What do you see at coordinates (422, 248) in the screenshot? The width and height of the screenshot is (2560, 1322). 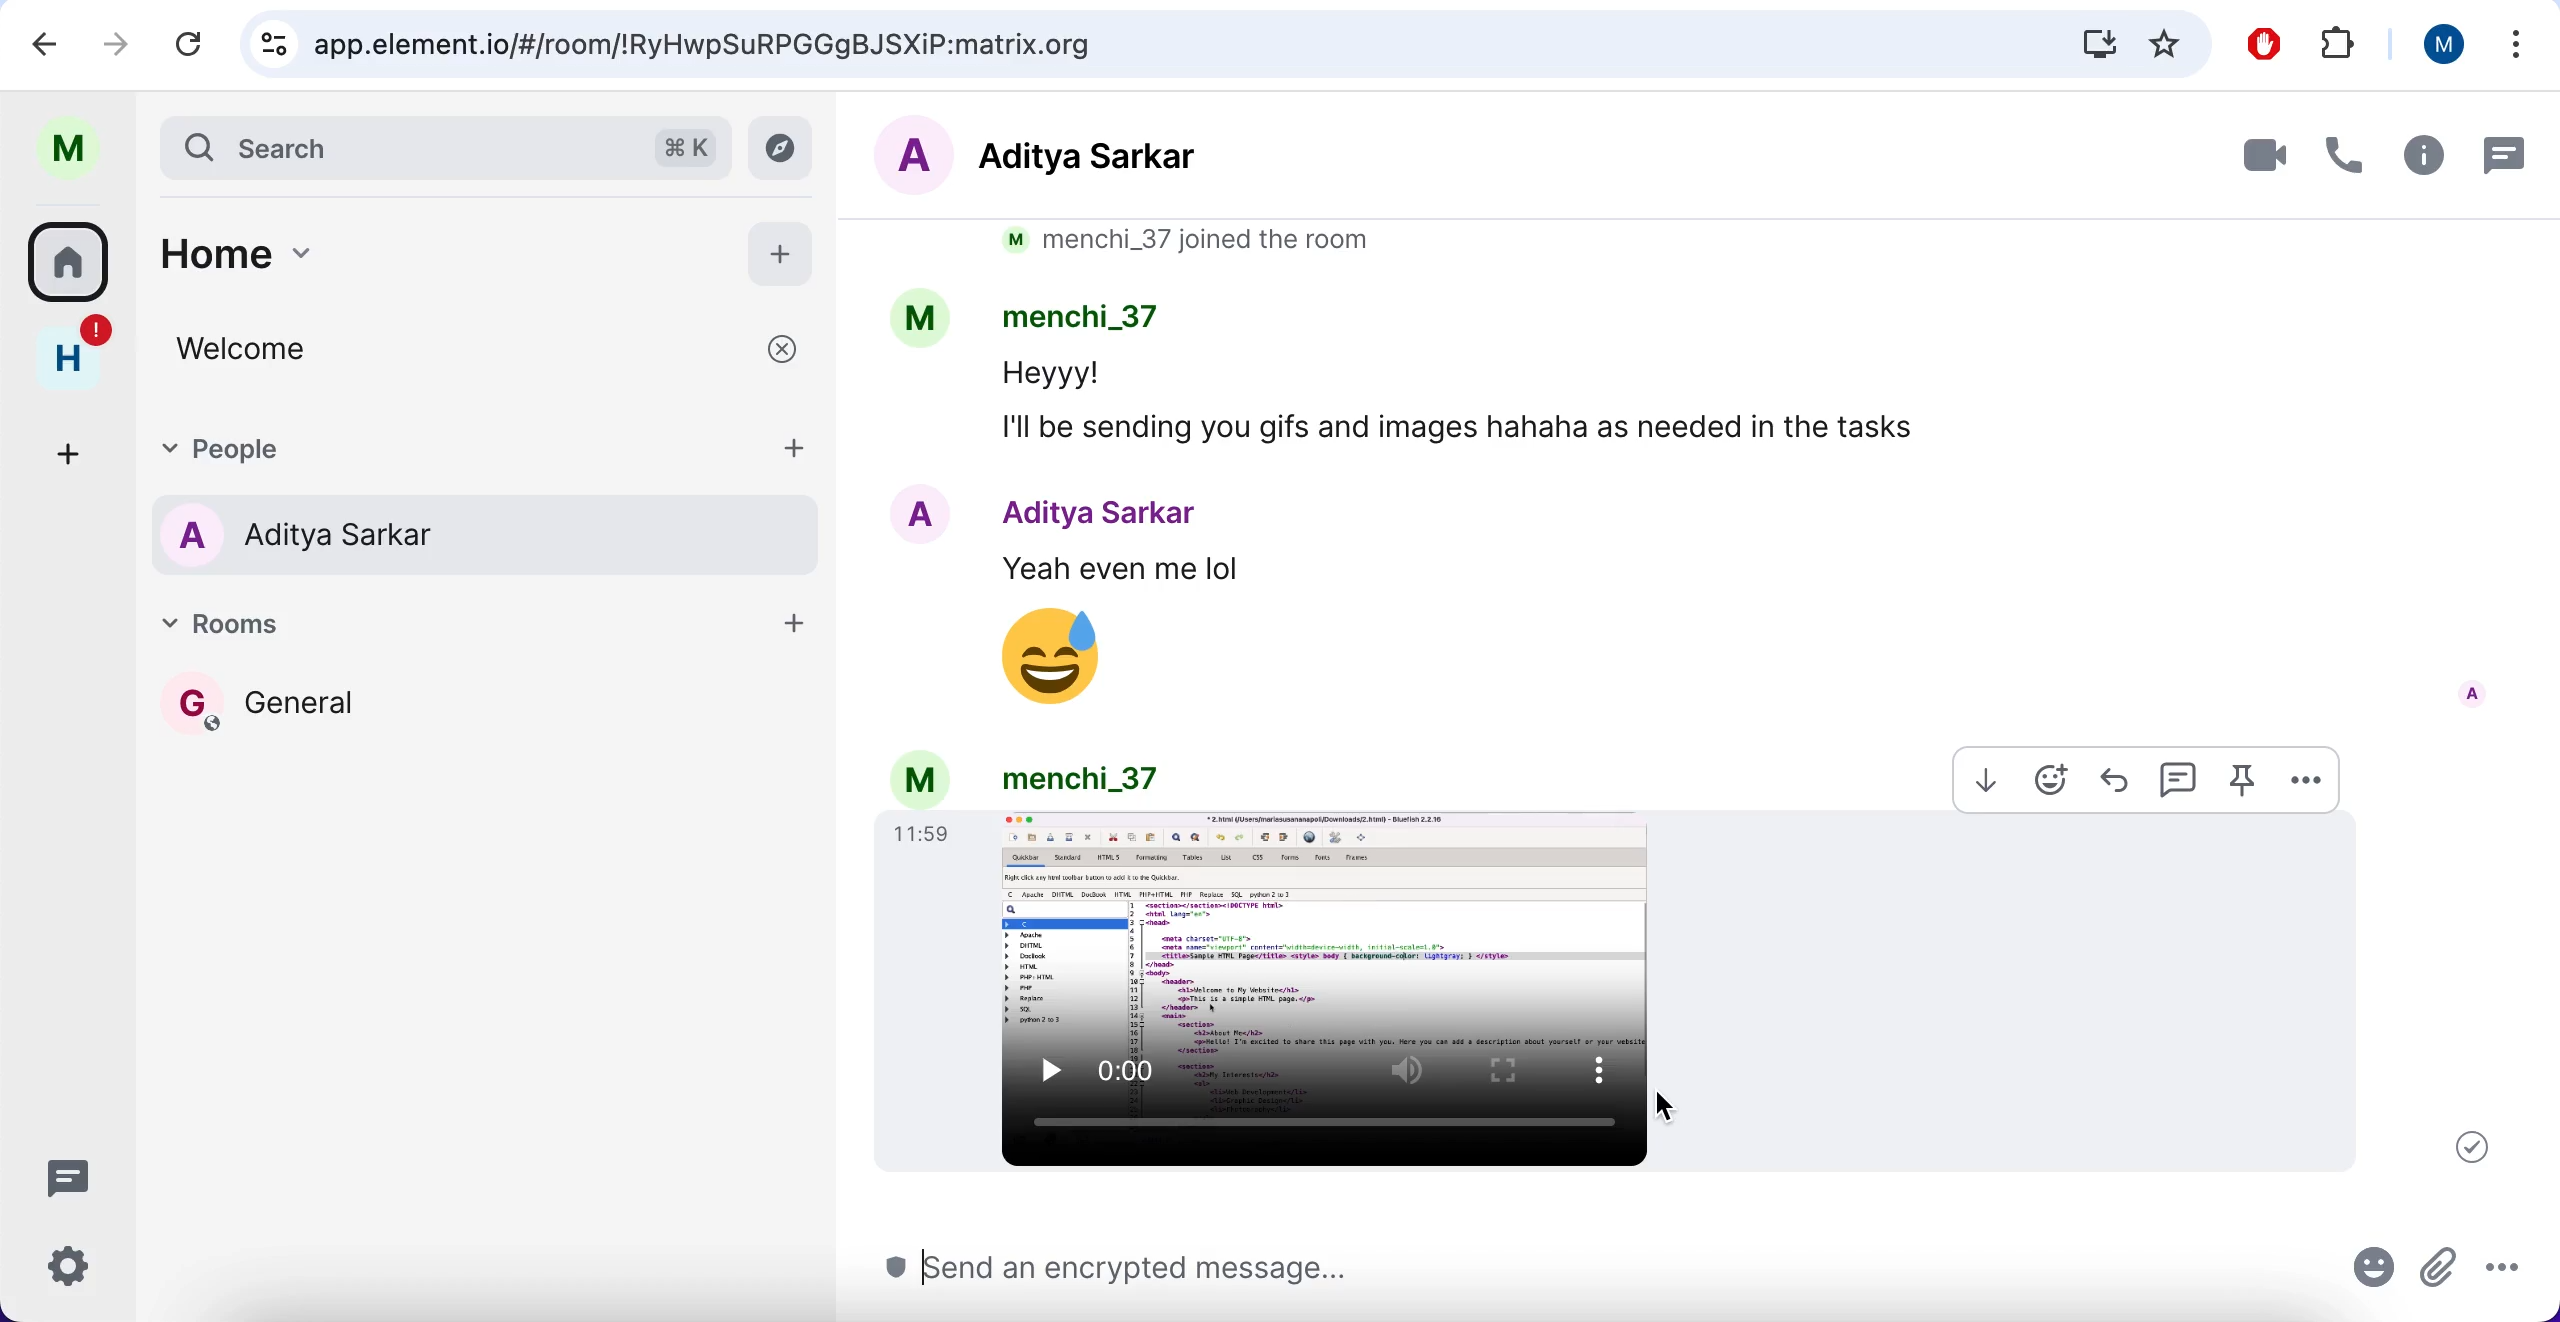 I see `home` at bounding box center [422, 248].